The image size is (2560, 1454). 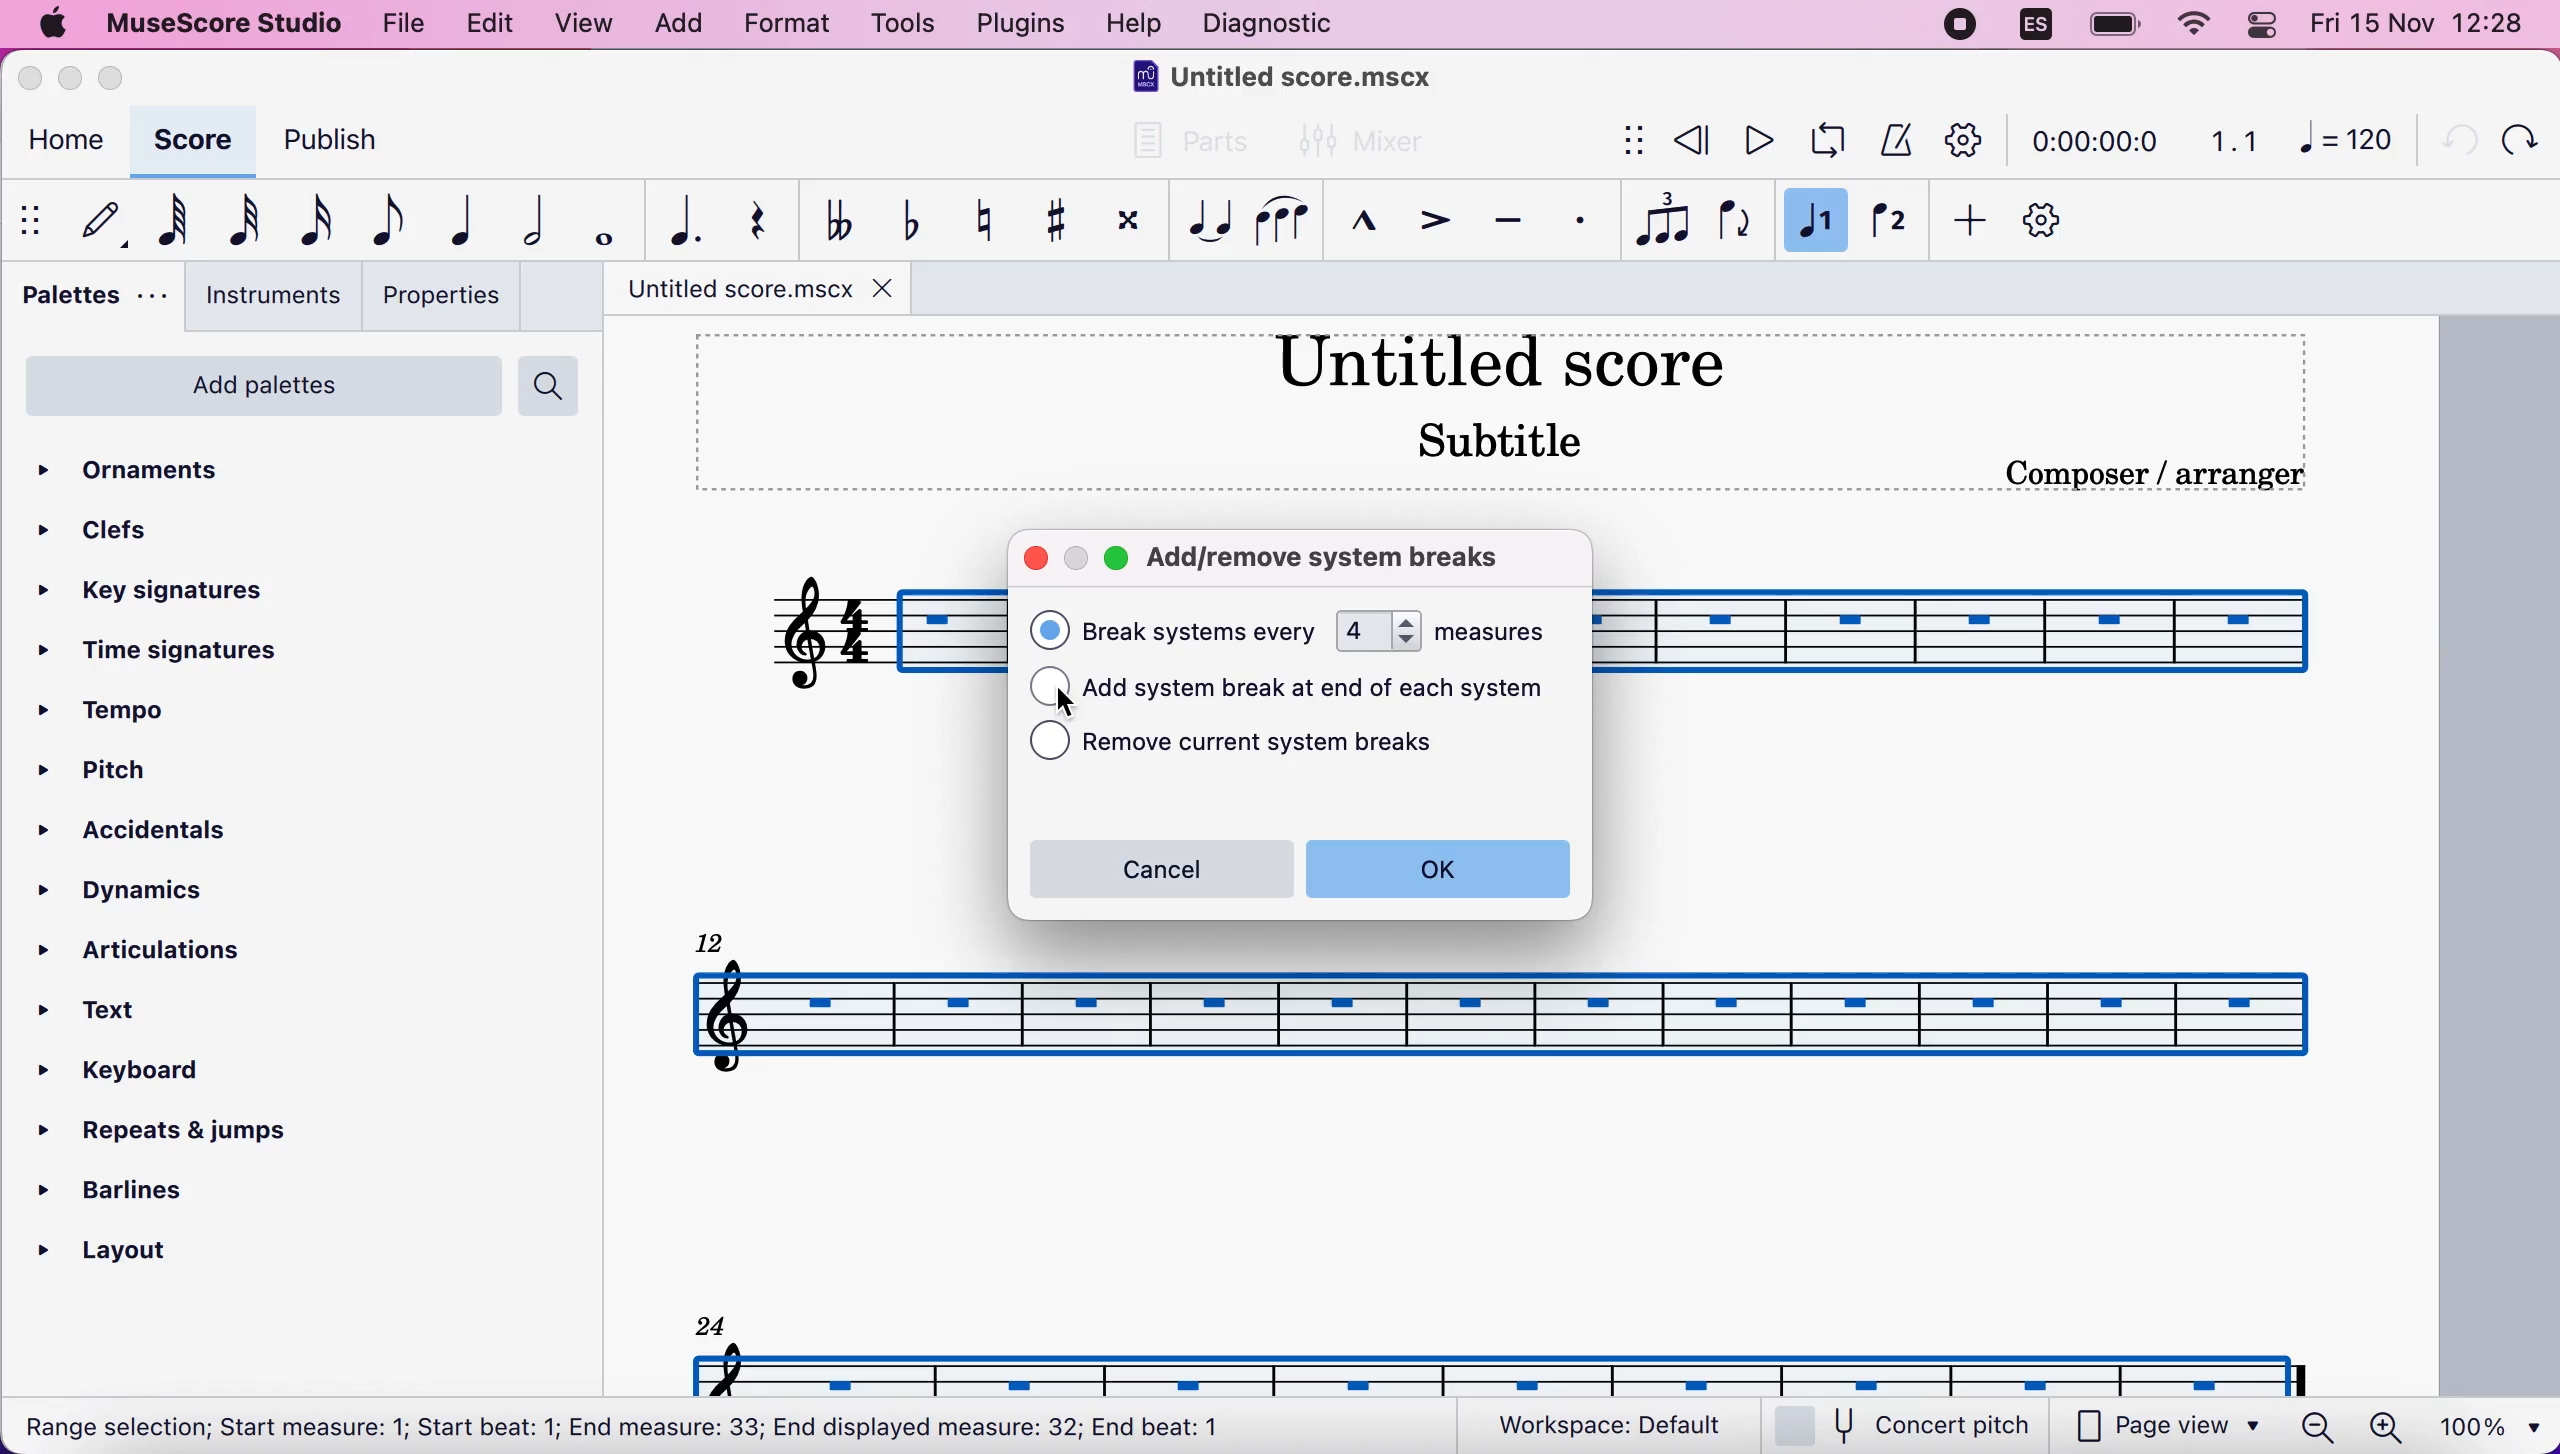 I want to click on eight note, so click(x=384, y=220).